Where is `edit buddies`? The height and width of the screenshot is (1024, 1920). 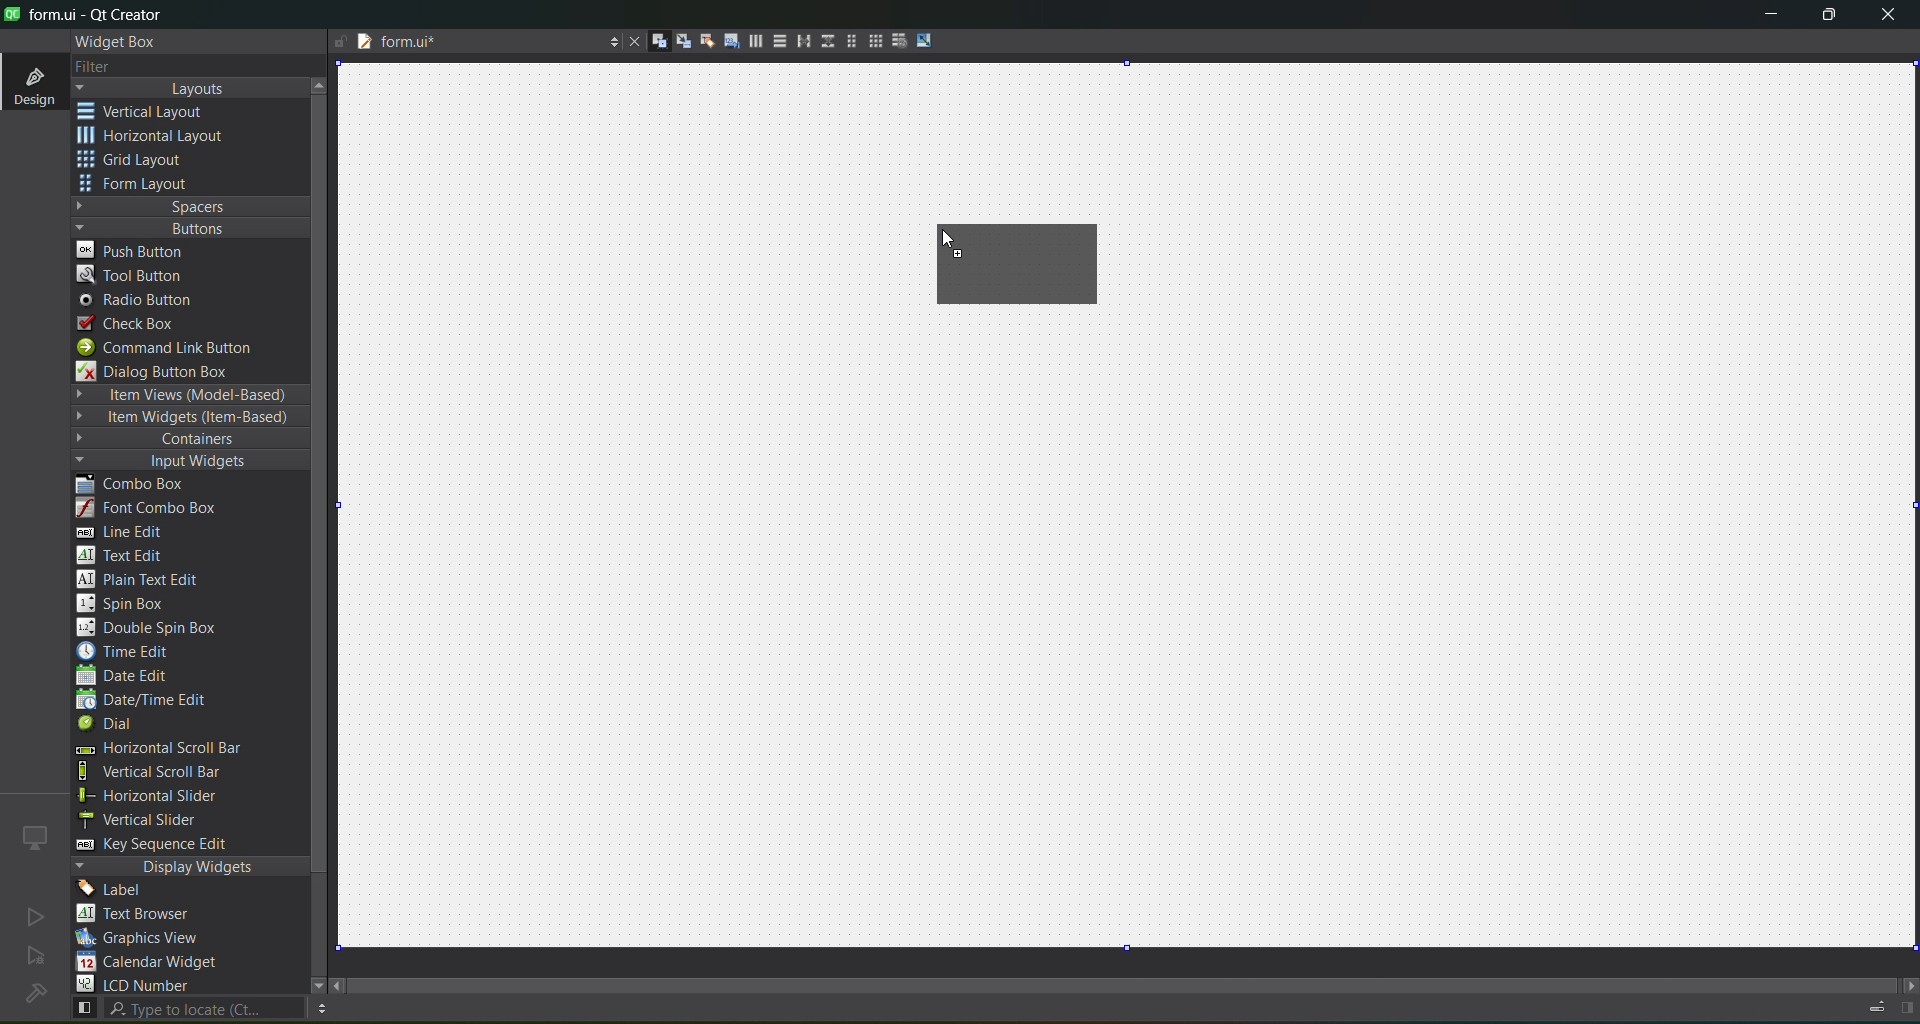 edit buddies is located at coordinates (700, 41).